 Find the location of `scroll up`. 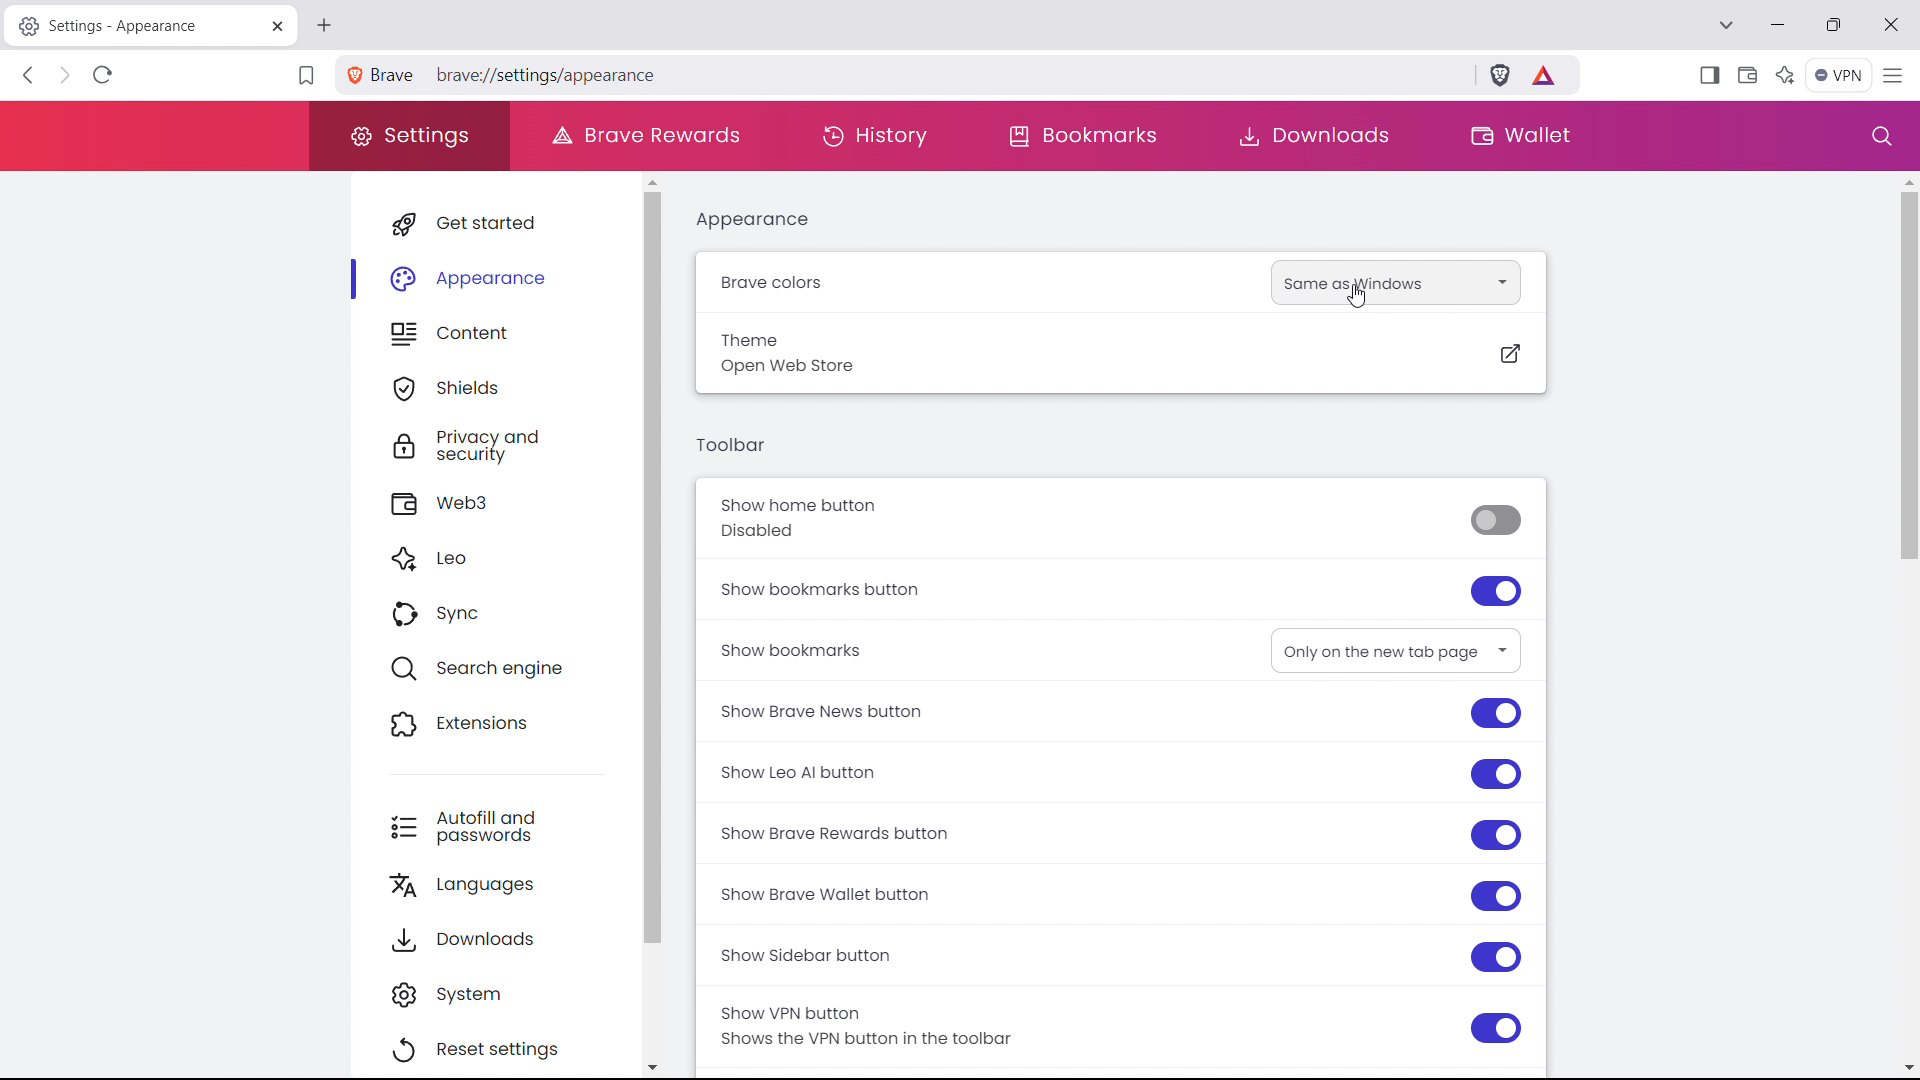

scroll up is located at coordinates (1907, 181).